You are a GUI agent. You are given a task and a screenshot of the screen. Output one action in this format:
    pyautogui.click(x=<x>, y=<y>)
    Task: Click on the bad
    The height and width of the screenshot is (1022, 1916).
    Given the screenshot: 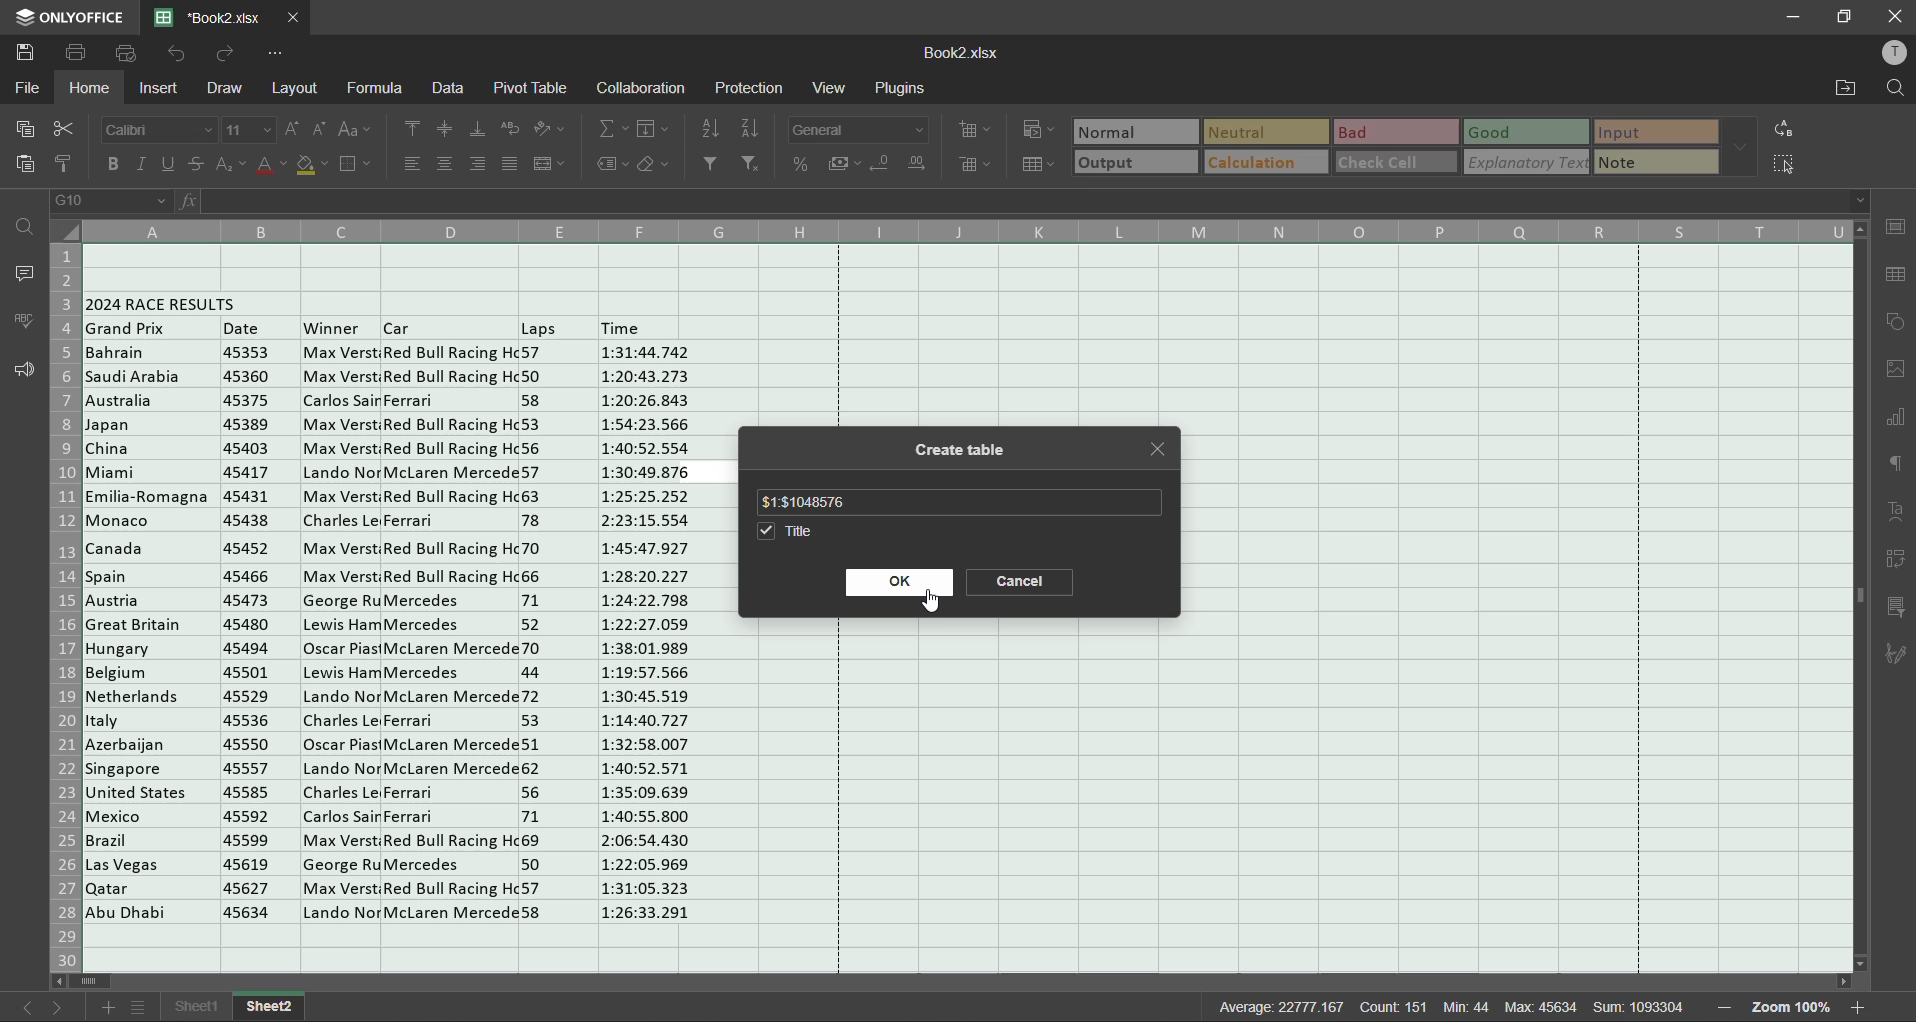 What is the action you would take?
    pyautogui.click(x=1396, y=132)
    